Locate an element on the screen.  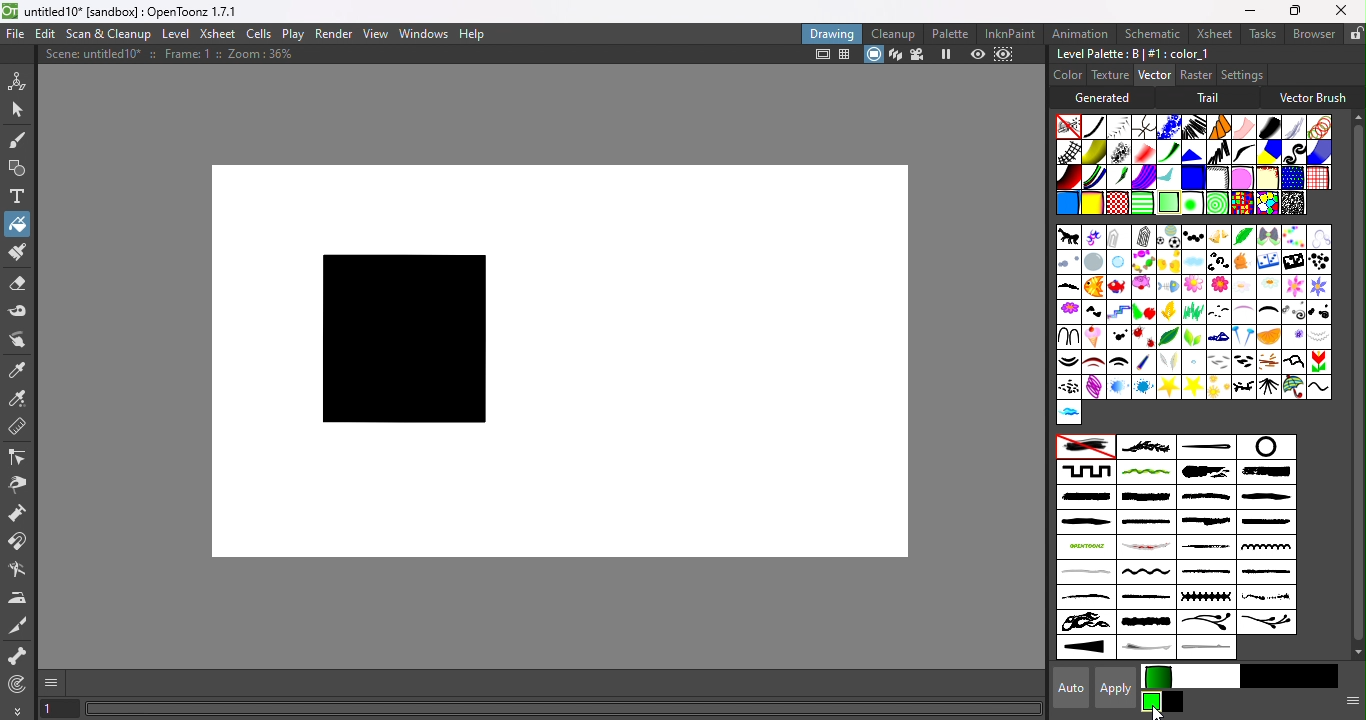
Dots is located at coordinates (1318, 262).